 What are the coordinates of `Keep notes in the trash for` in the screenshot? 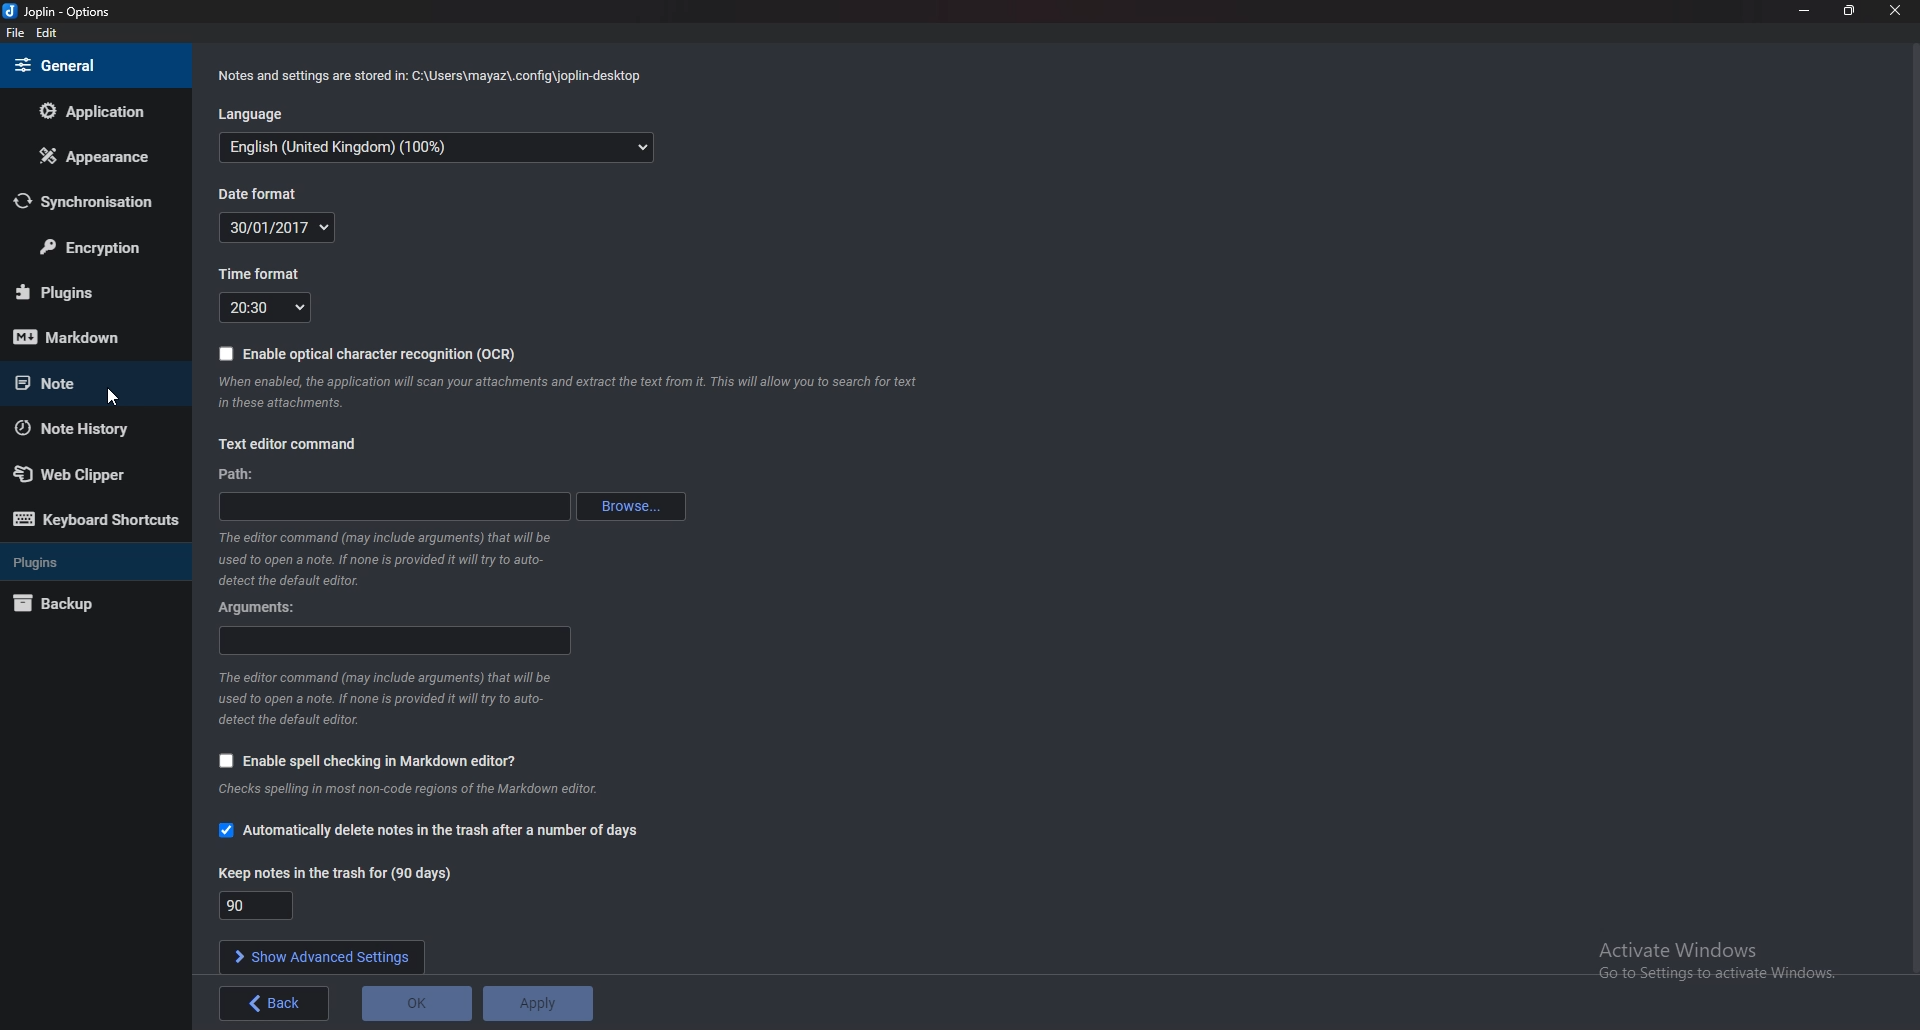 It's located at (342, 874).